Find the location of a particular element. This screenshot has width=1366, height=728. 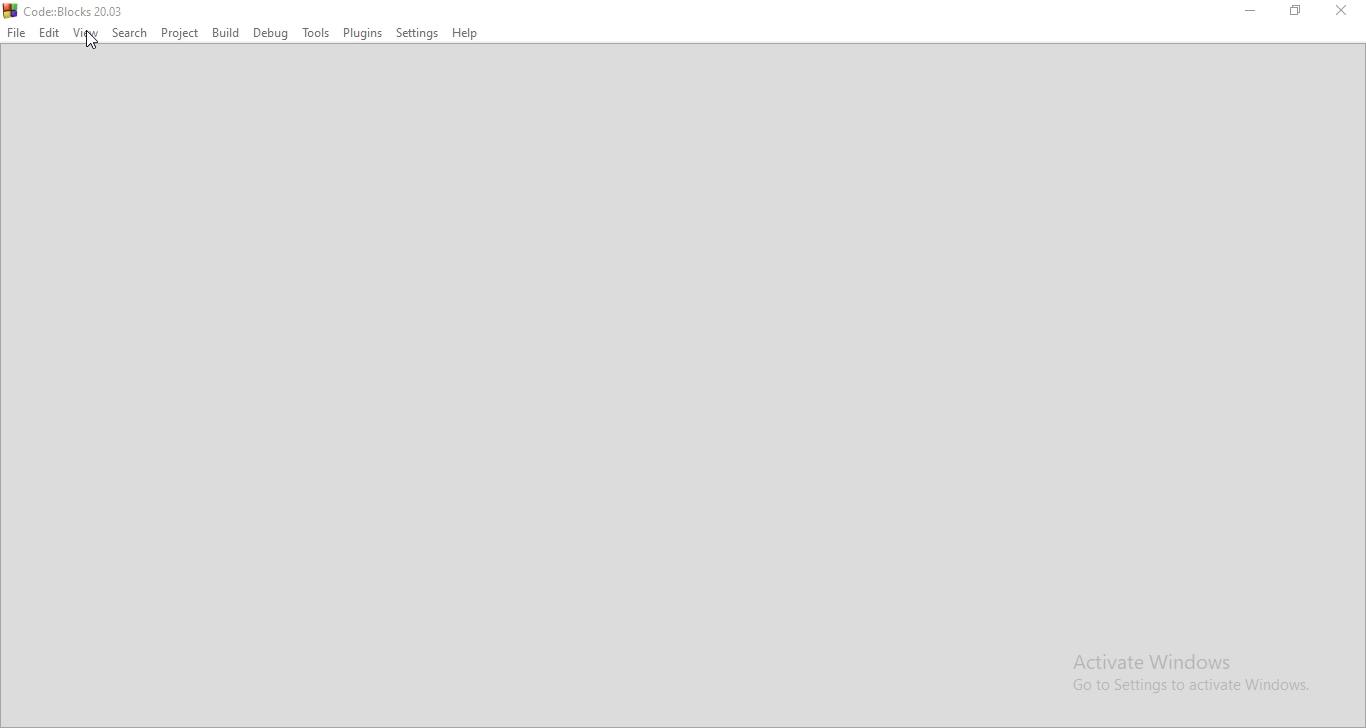

Settings  is located at coordinates (416, 32).